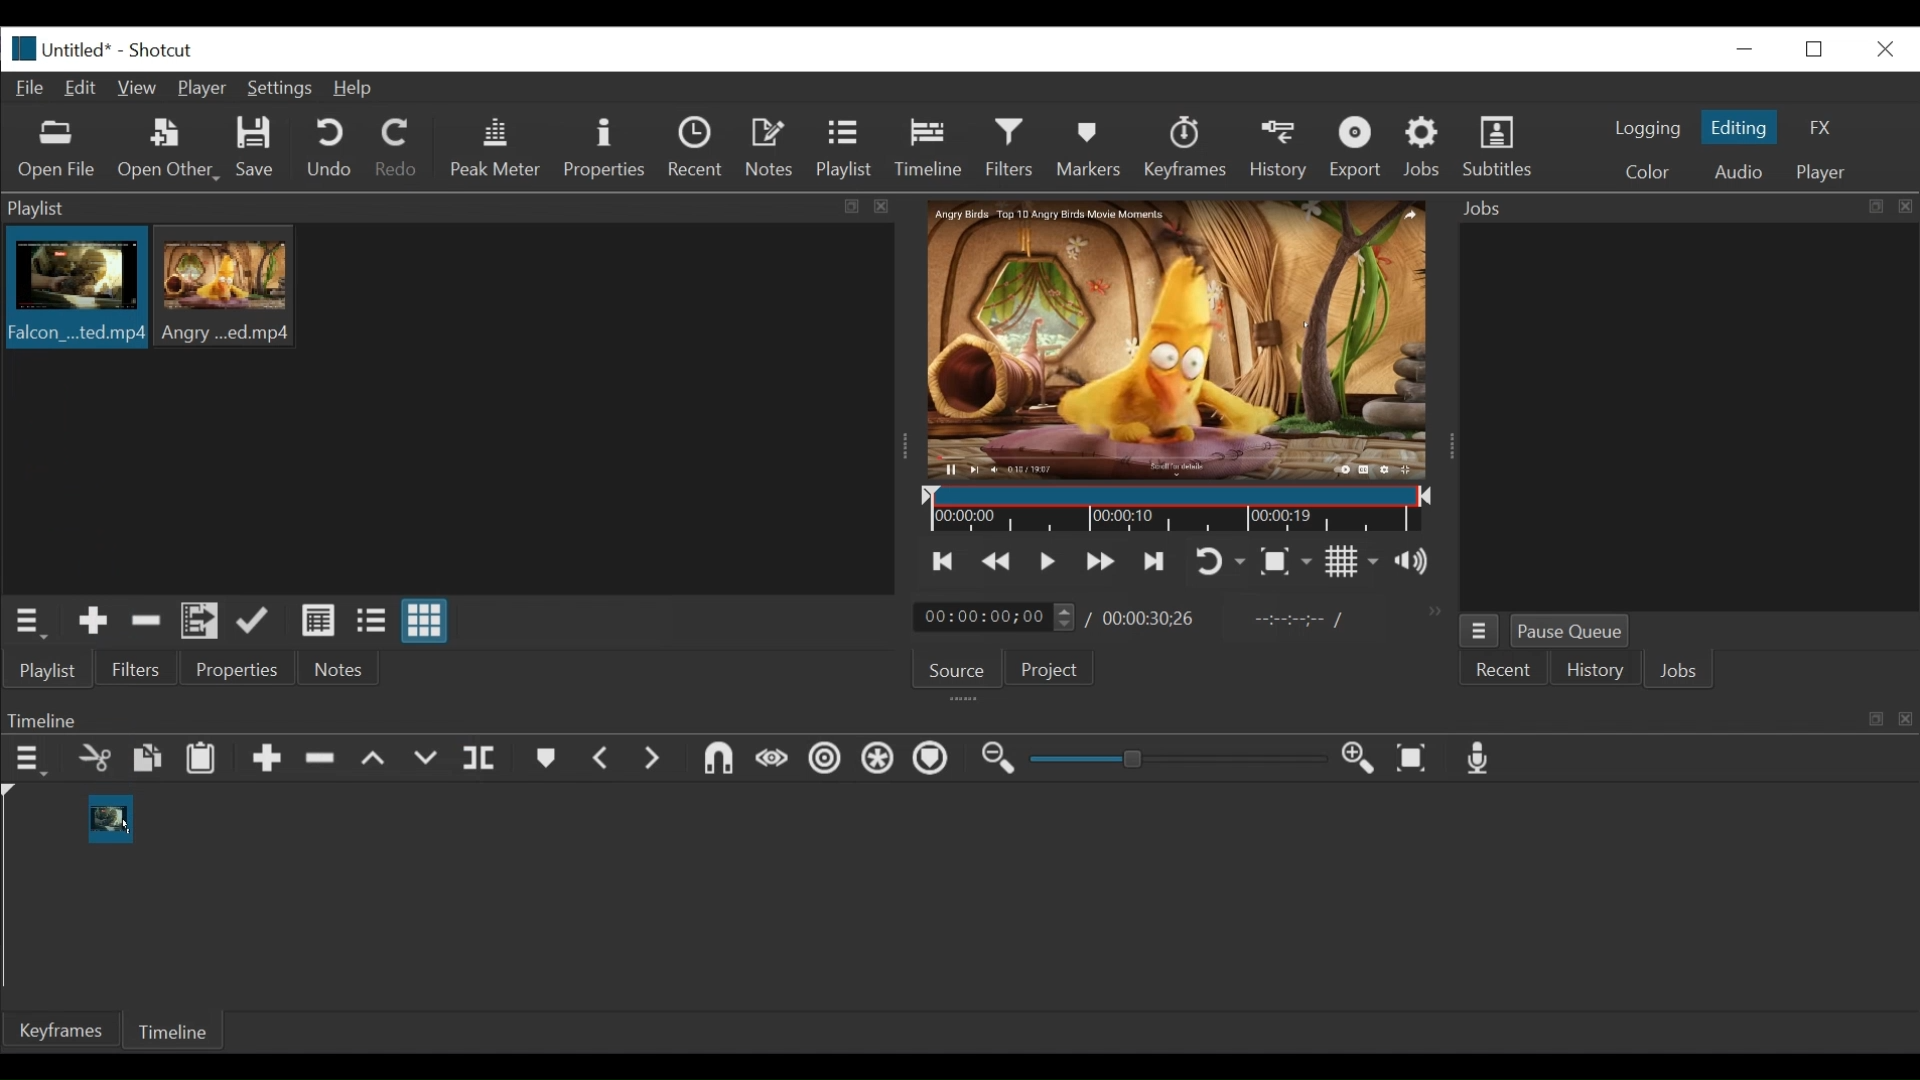  Describe the element at coordinates (440, 208) in the screenshot. I see `playlist panel` at that location.